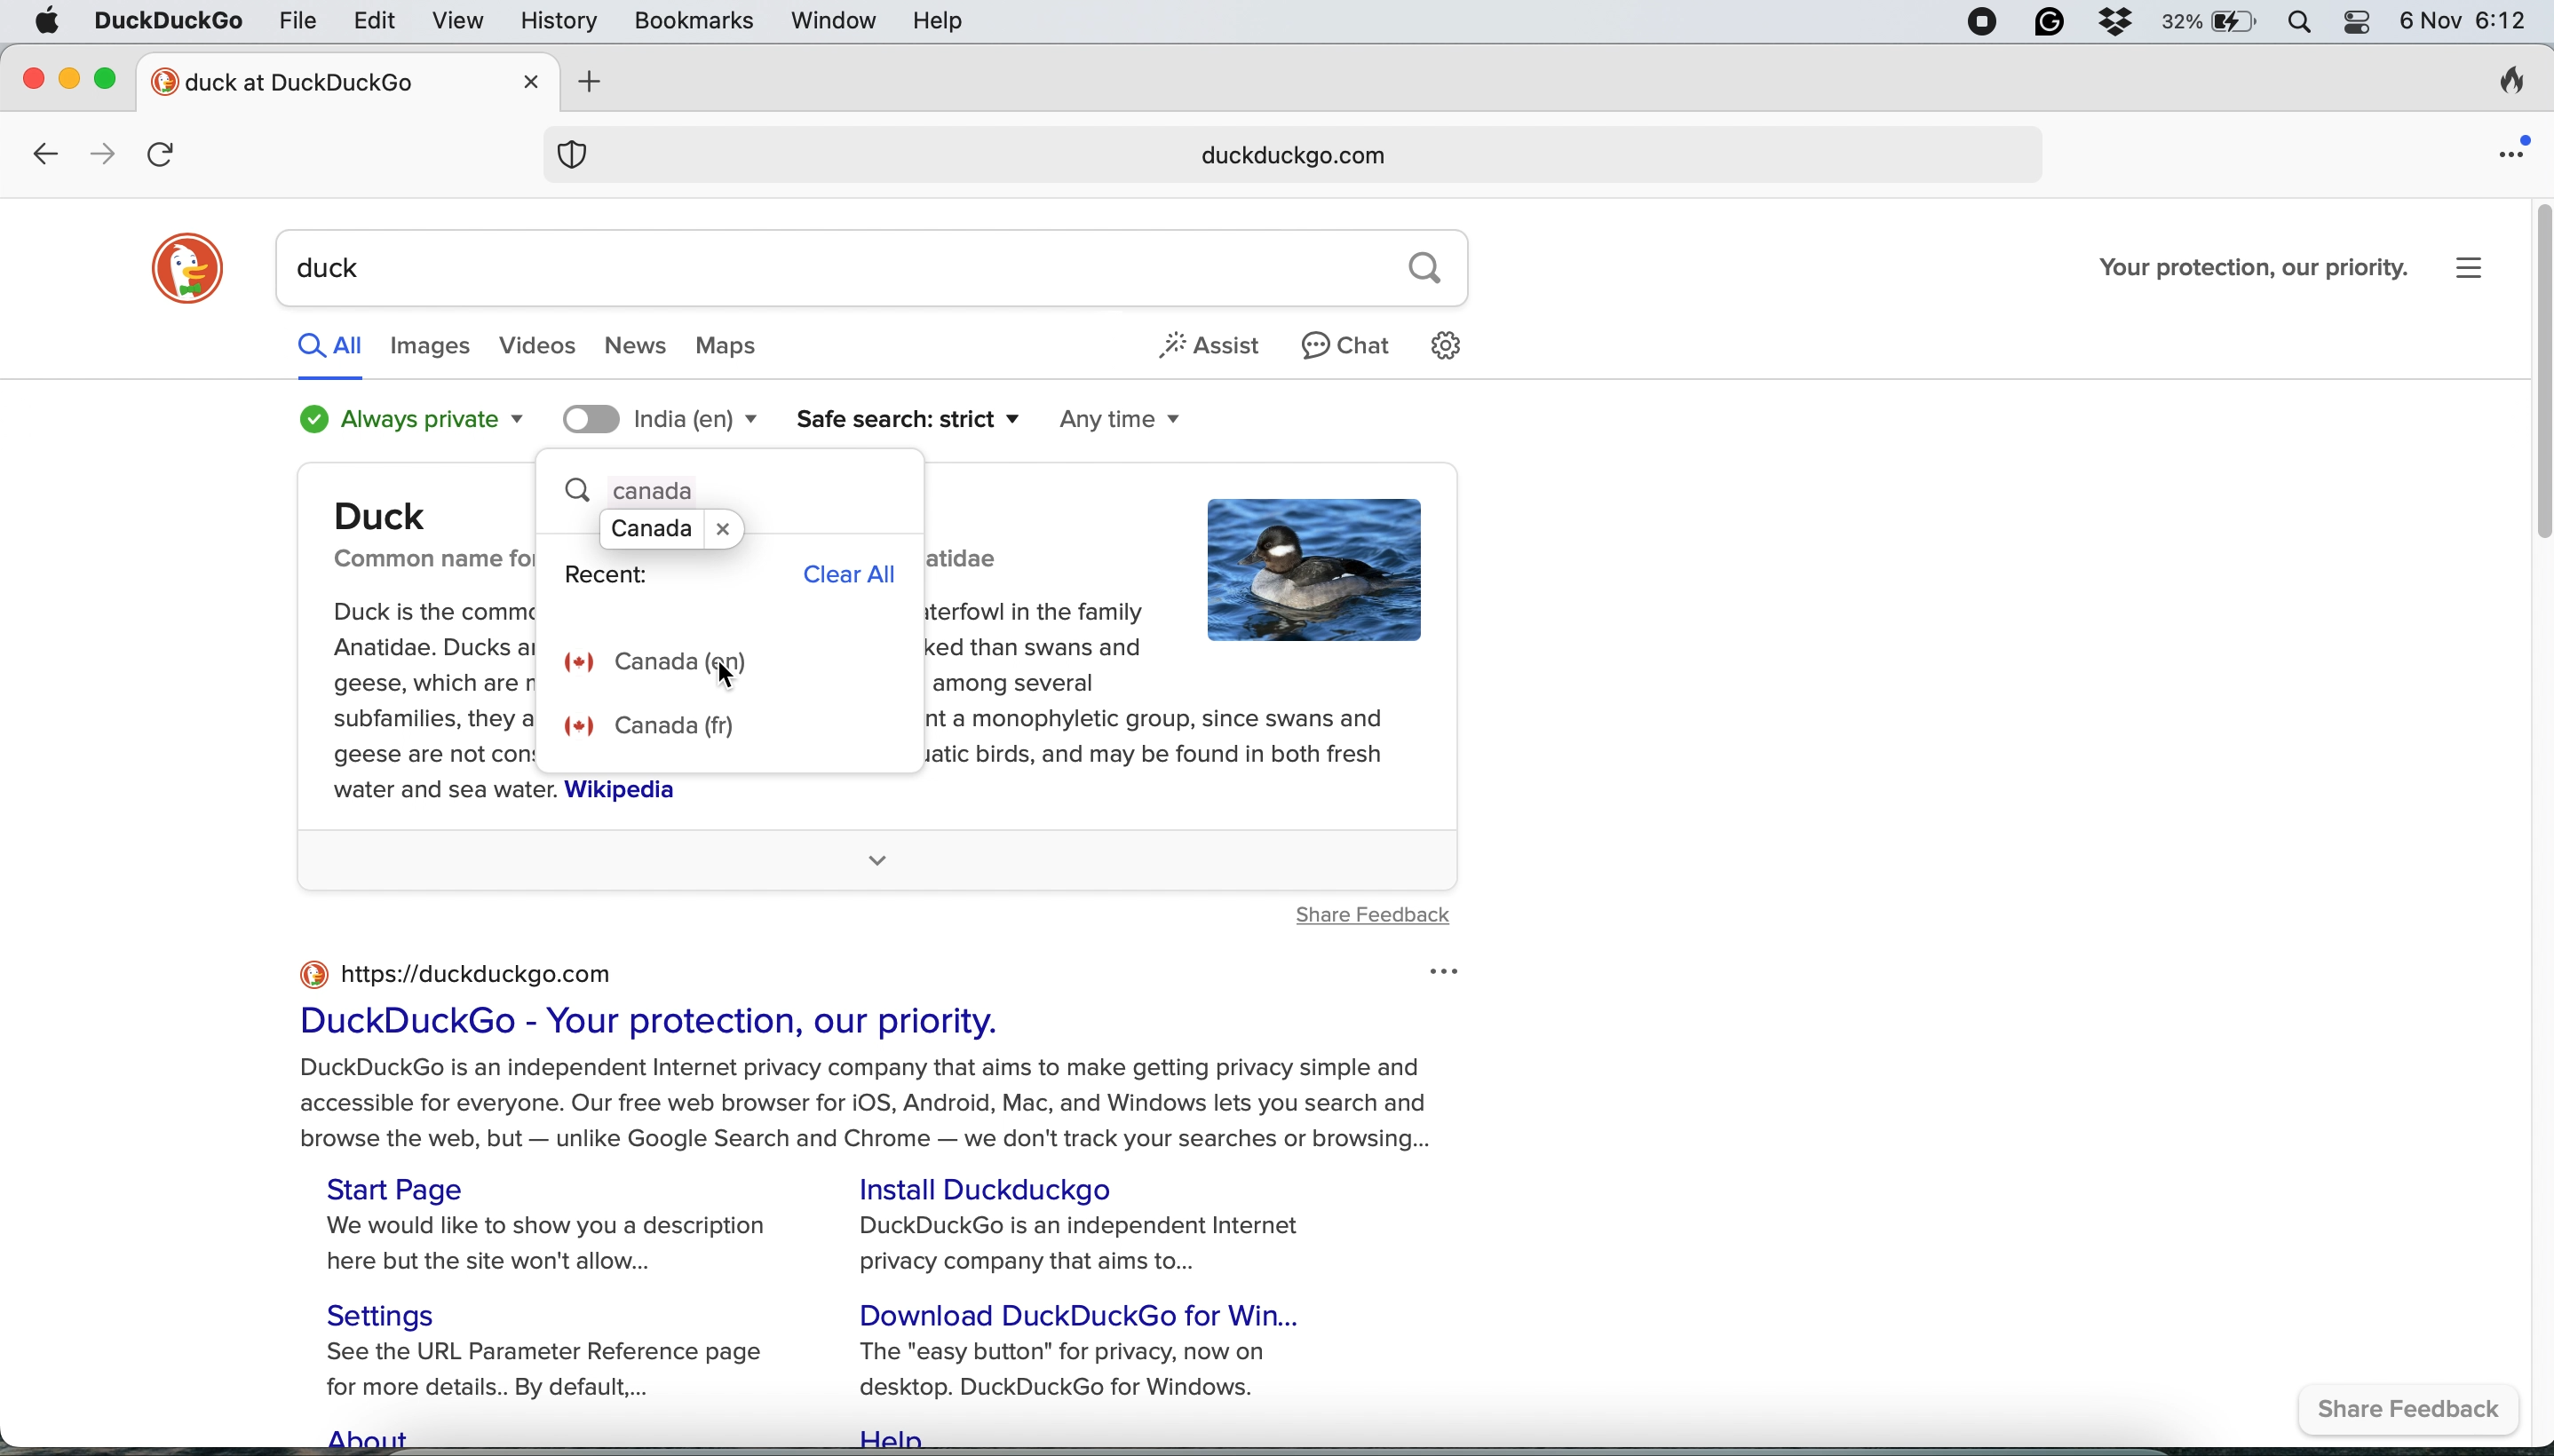 This screenshot has width=2554, height=1456. Describe the element at coordinates (2533, 375) in the screenshot. I see `vertical scroll bar` at that location.